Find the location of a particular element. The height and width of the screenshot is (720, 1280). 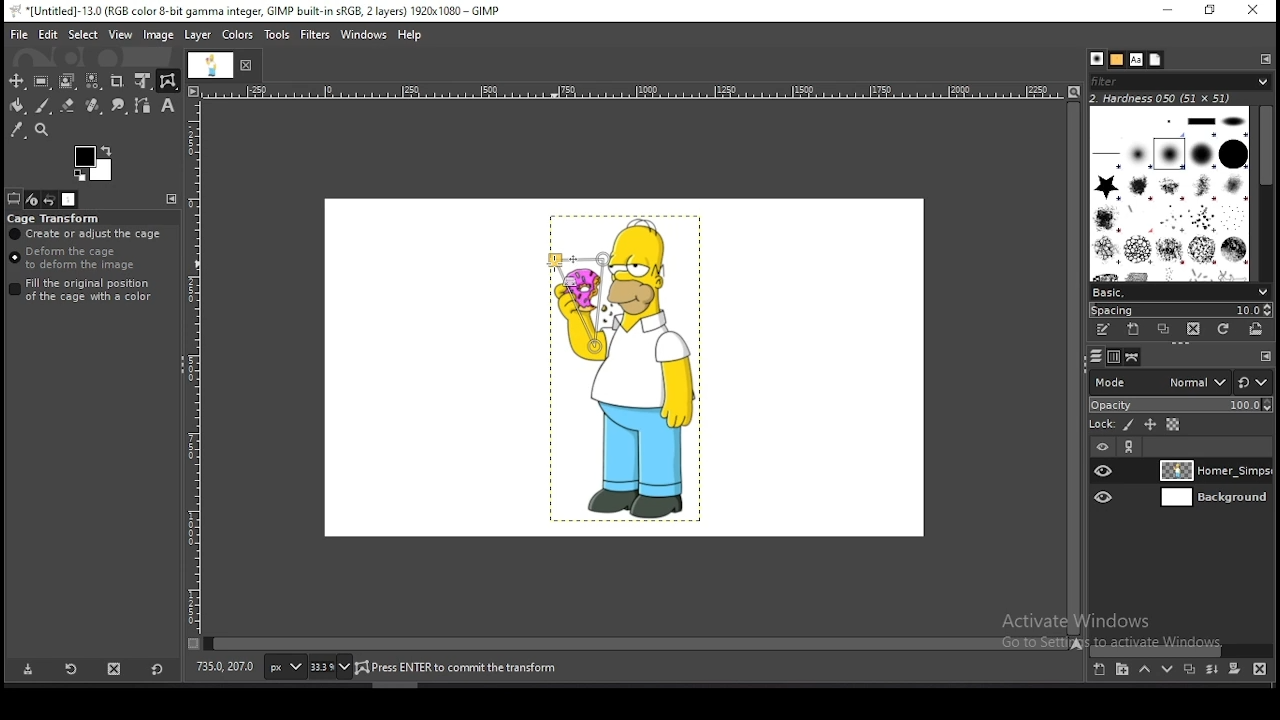

restore tool preset is located at coordinates (72, 670).